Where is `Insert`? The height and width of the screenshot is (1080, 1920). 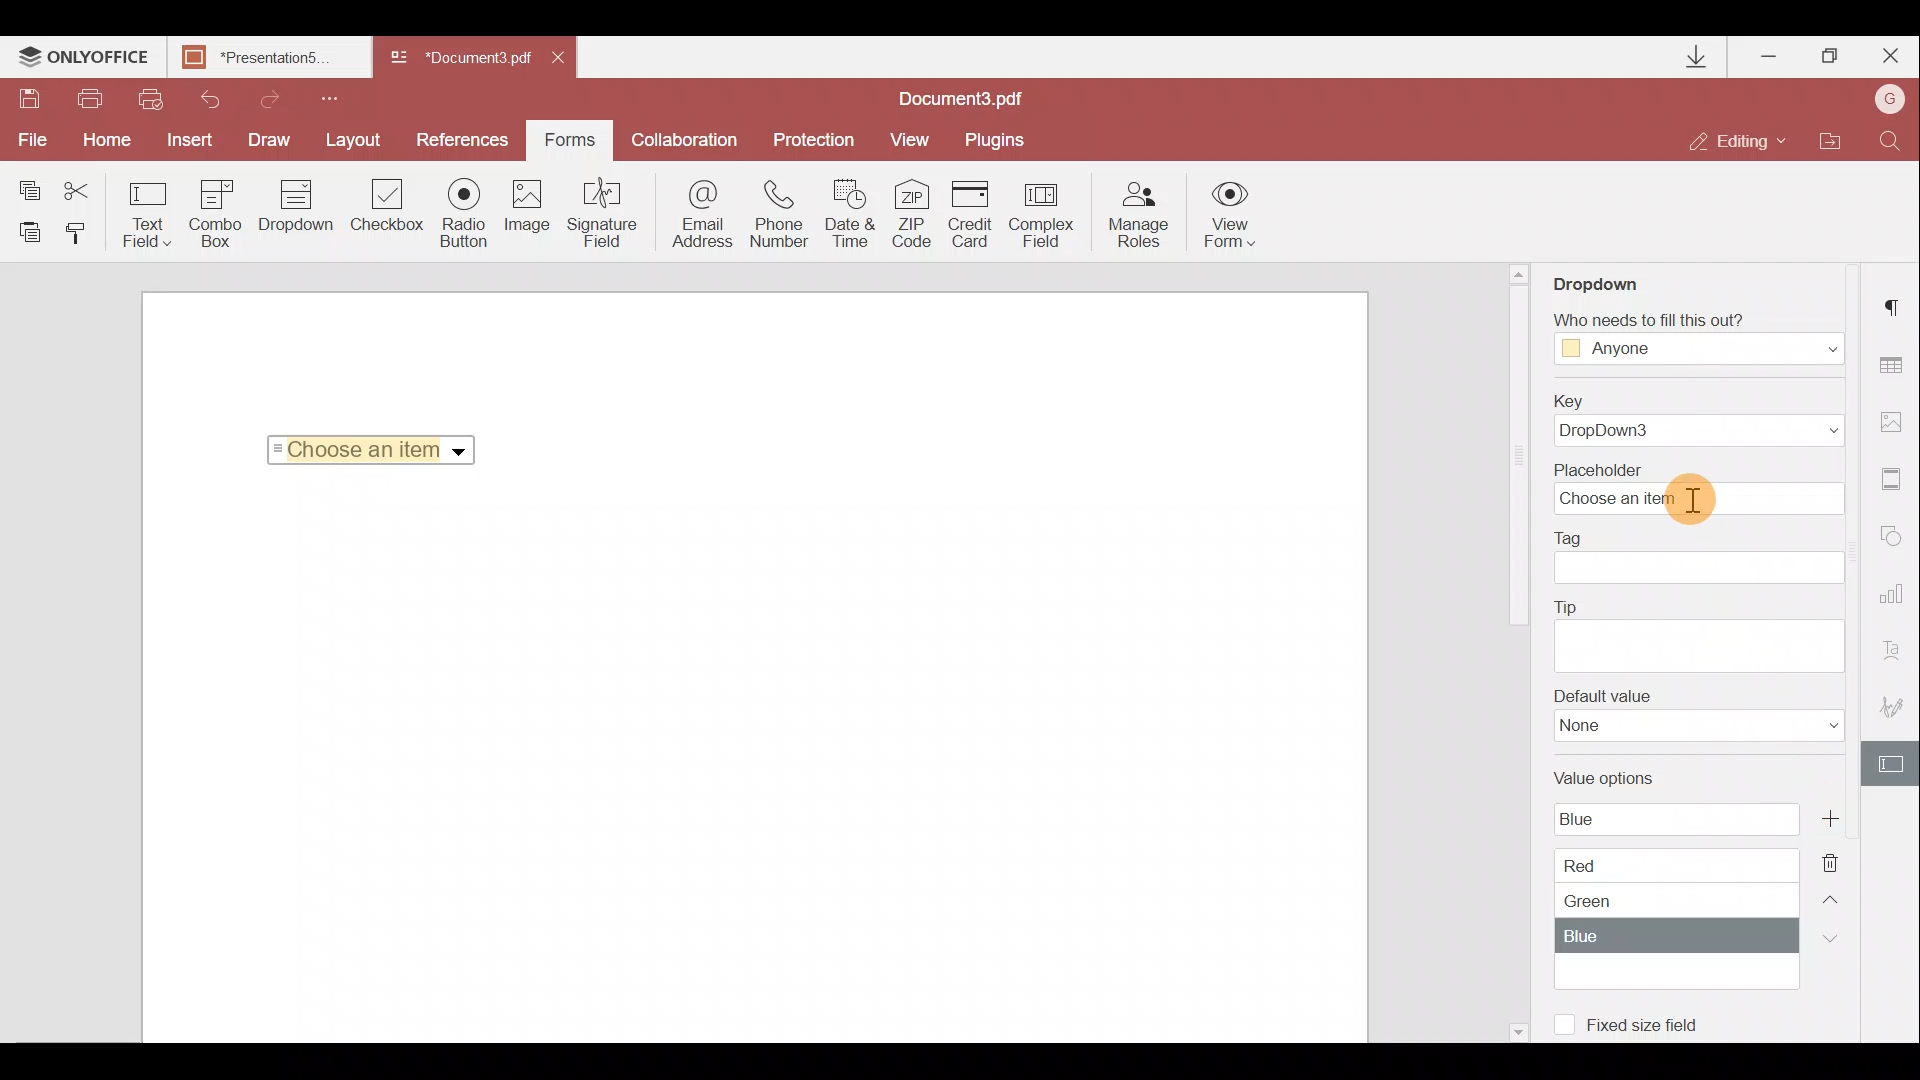 Insert is located at coordinates (194, 140).